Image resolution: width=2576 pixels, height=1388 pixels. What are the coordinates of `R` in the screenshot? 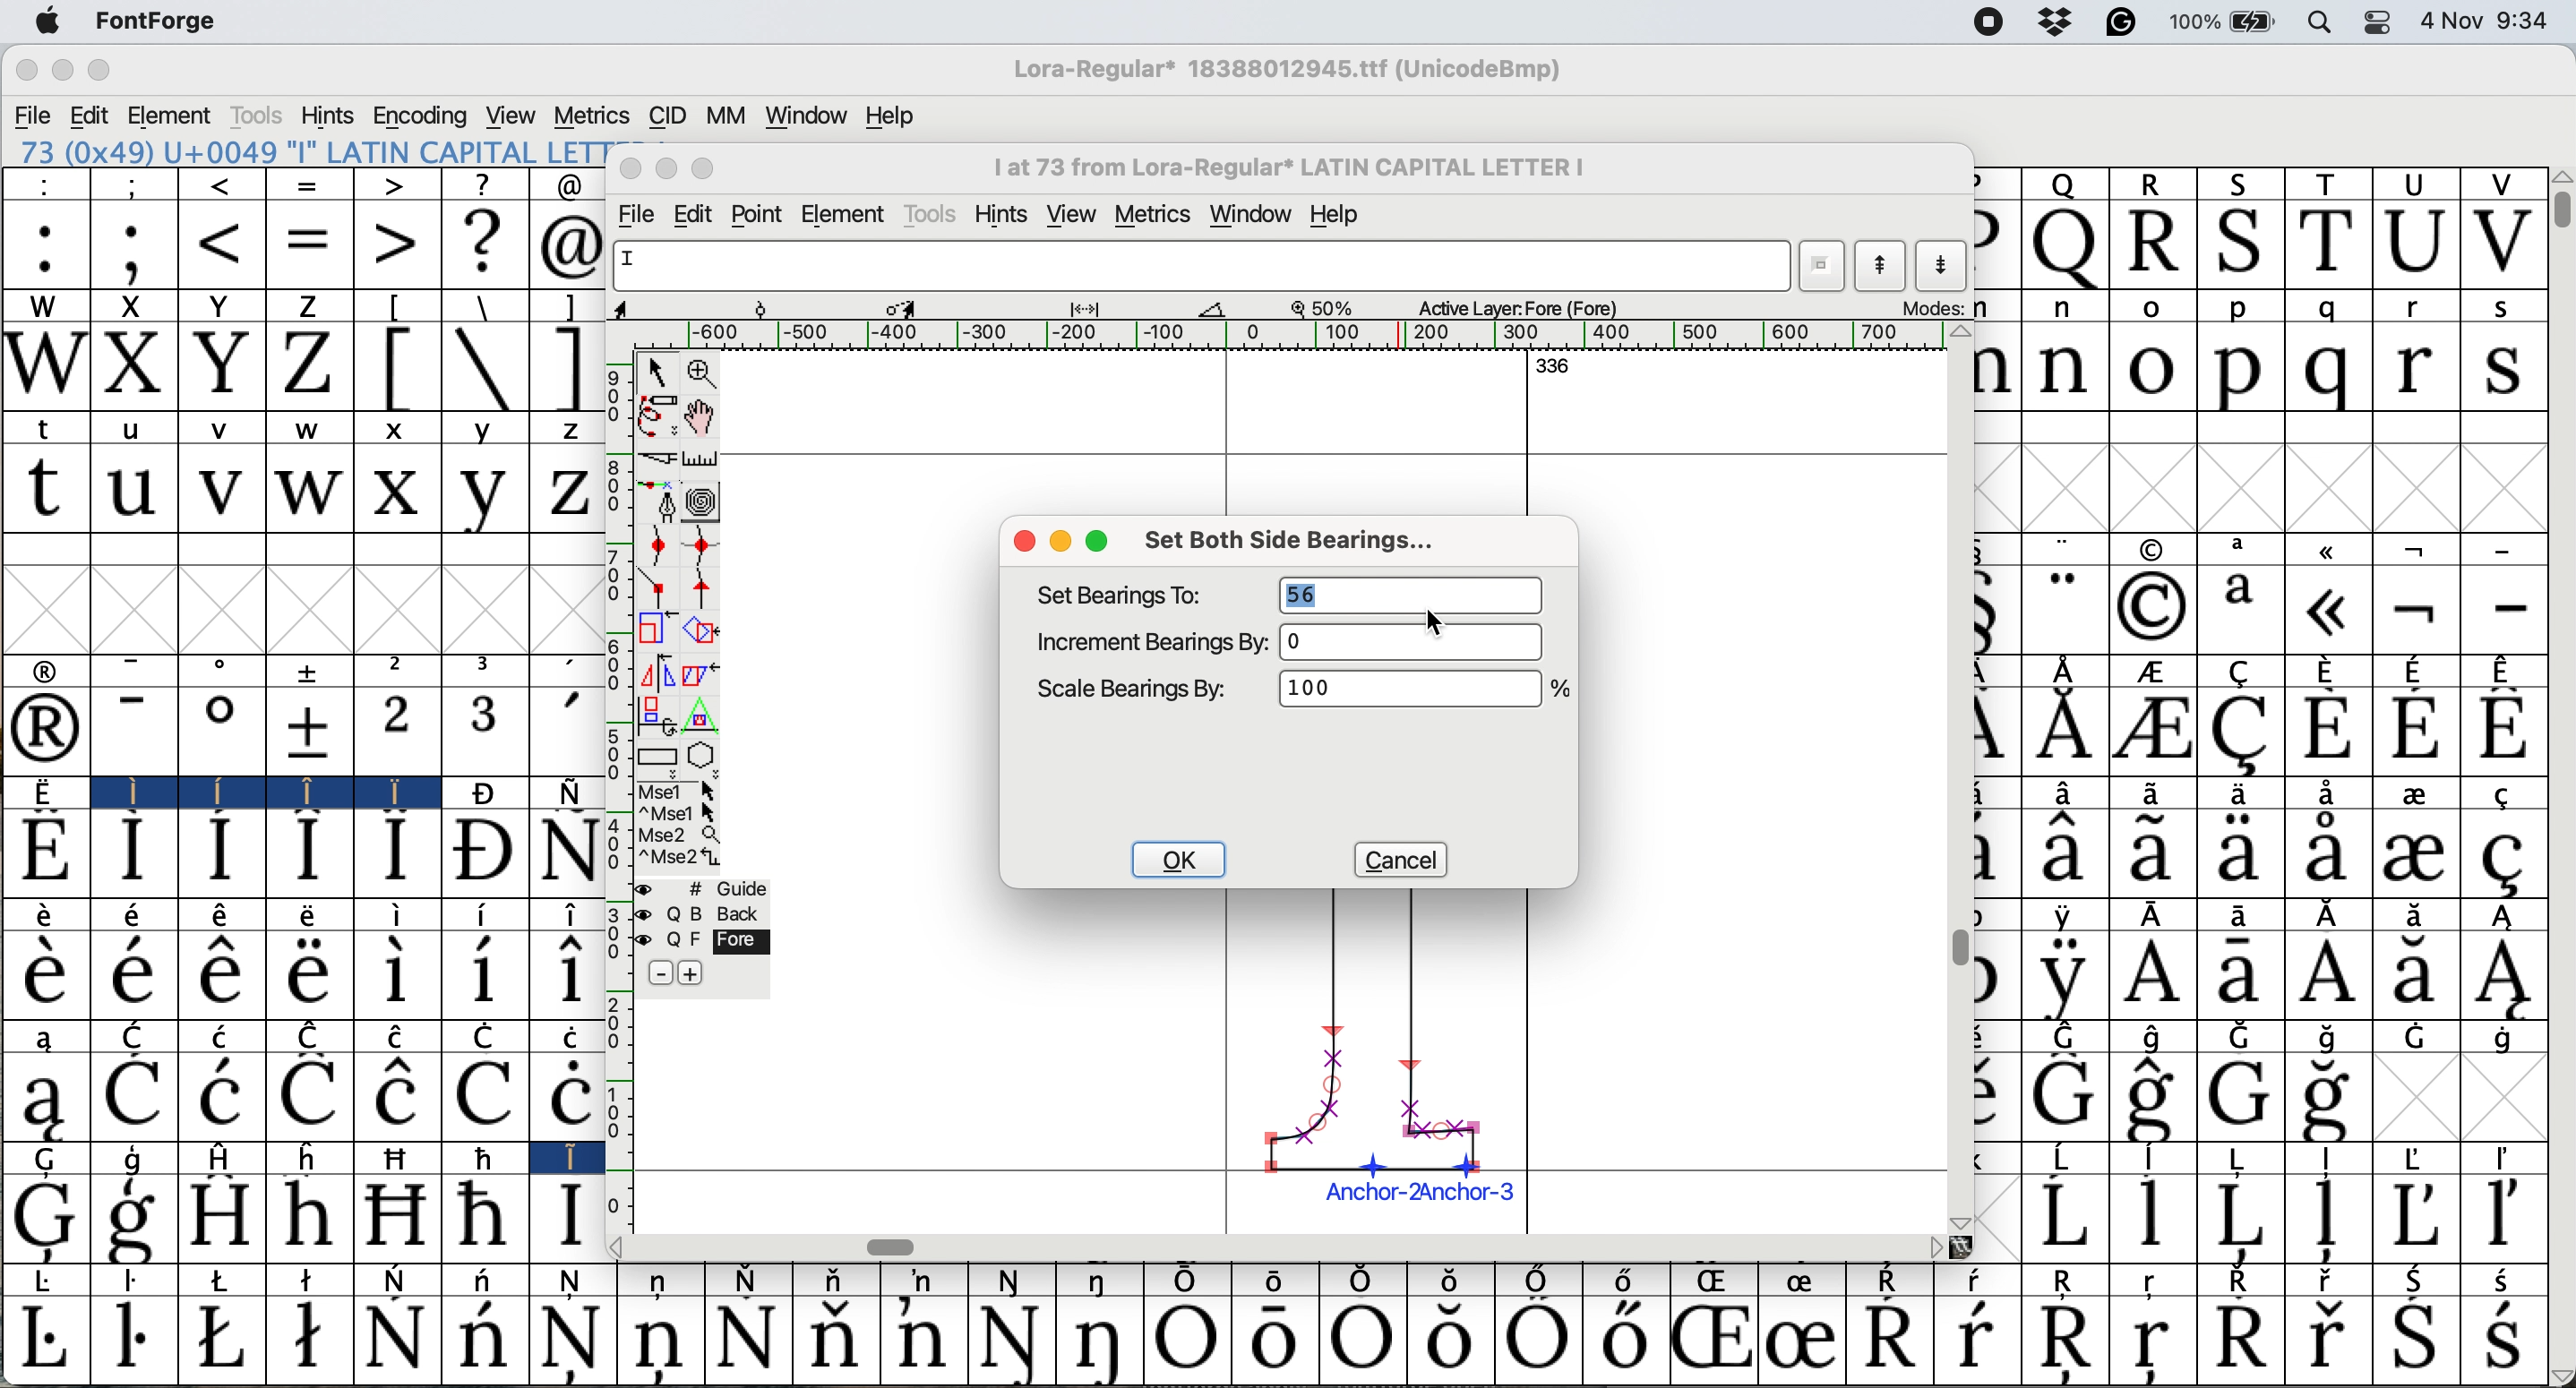 It's located at (2153, 185).